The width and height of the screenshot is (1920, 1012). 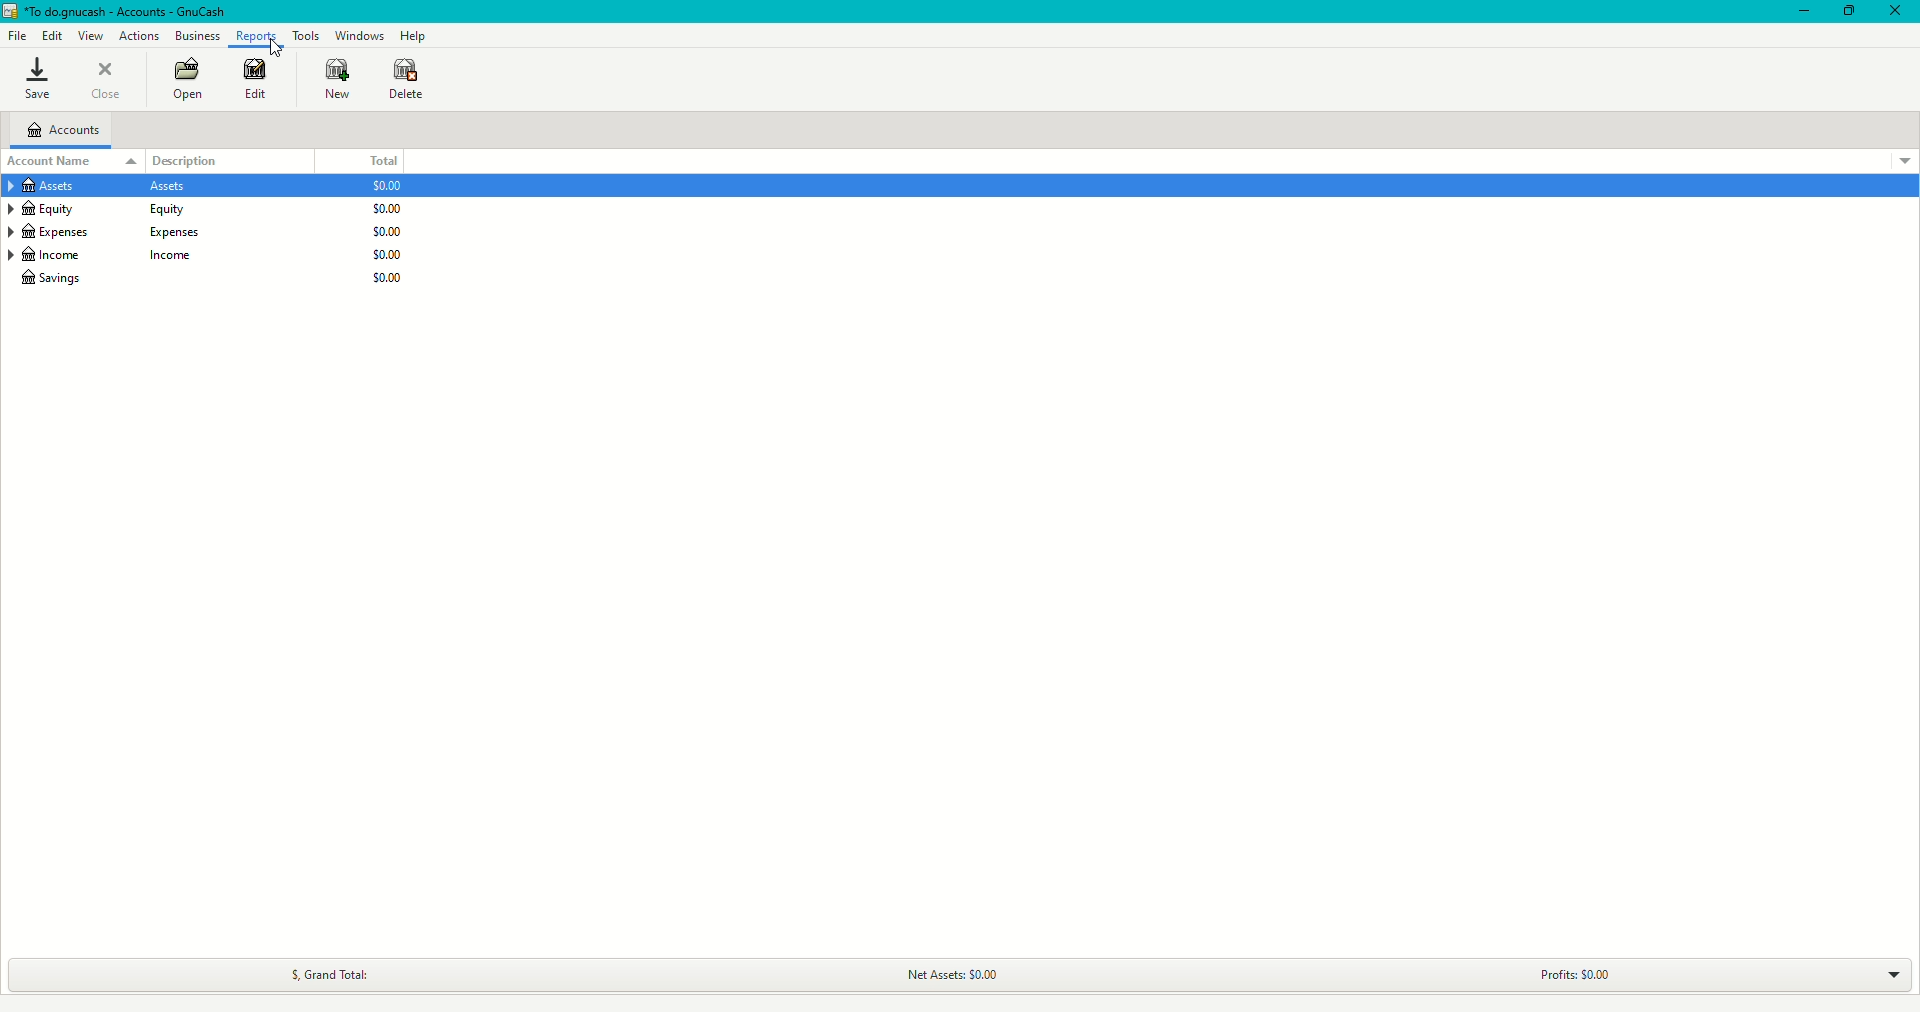 I want to click on $0.00, so click(x=388, y=231).